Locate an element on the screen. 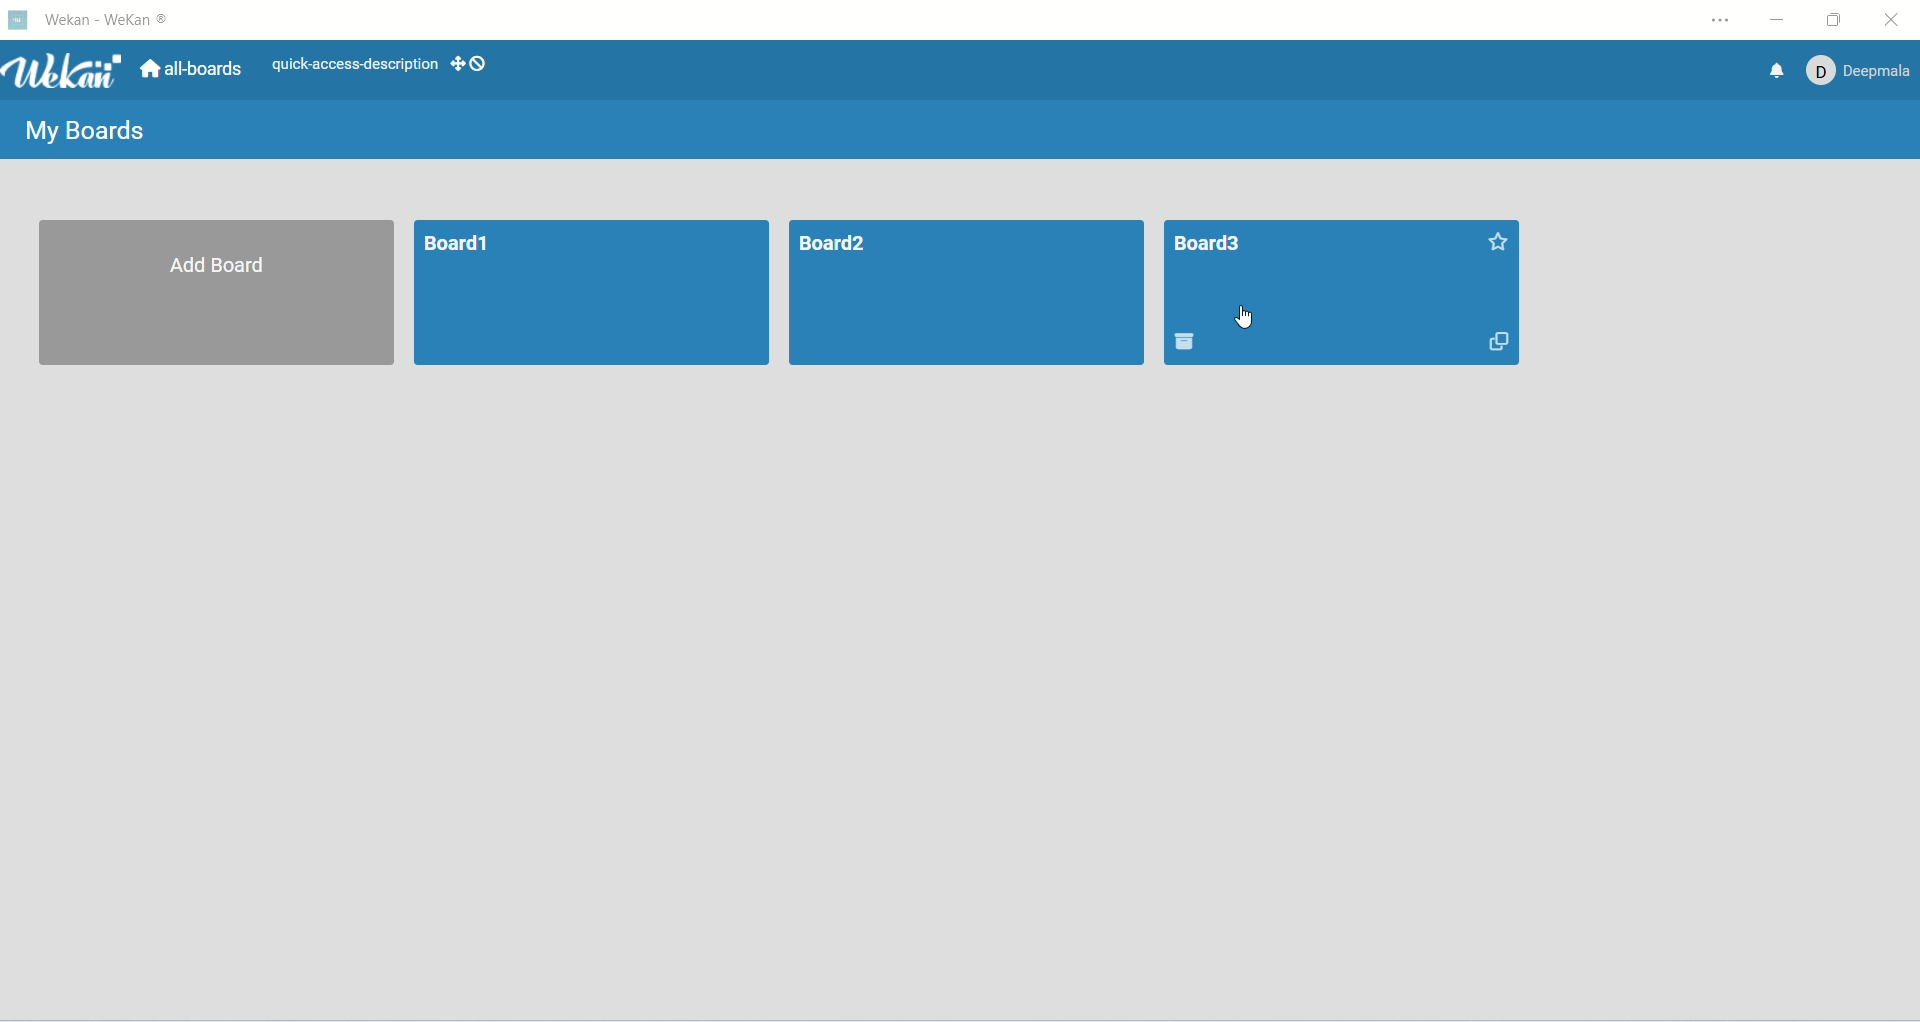  delete is located at coordinates (1185, 343).